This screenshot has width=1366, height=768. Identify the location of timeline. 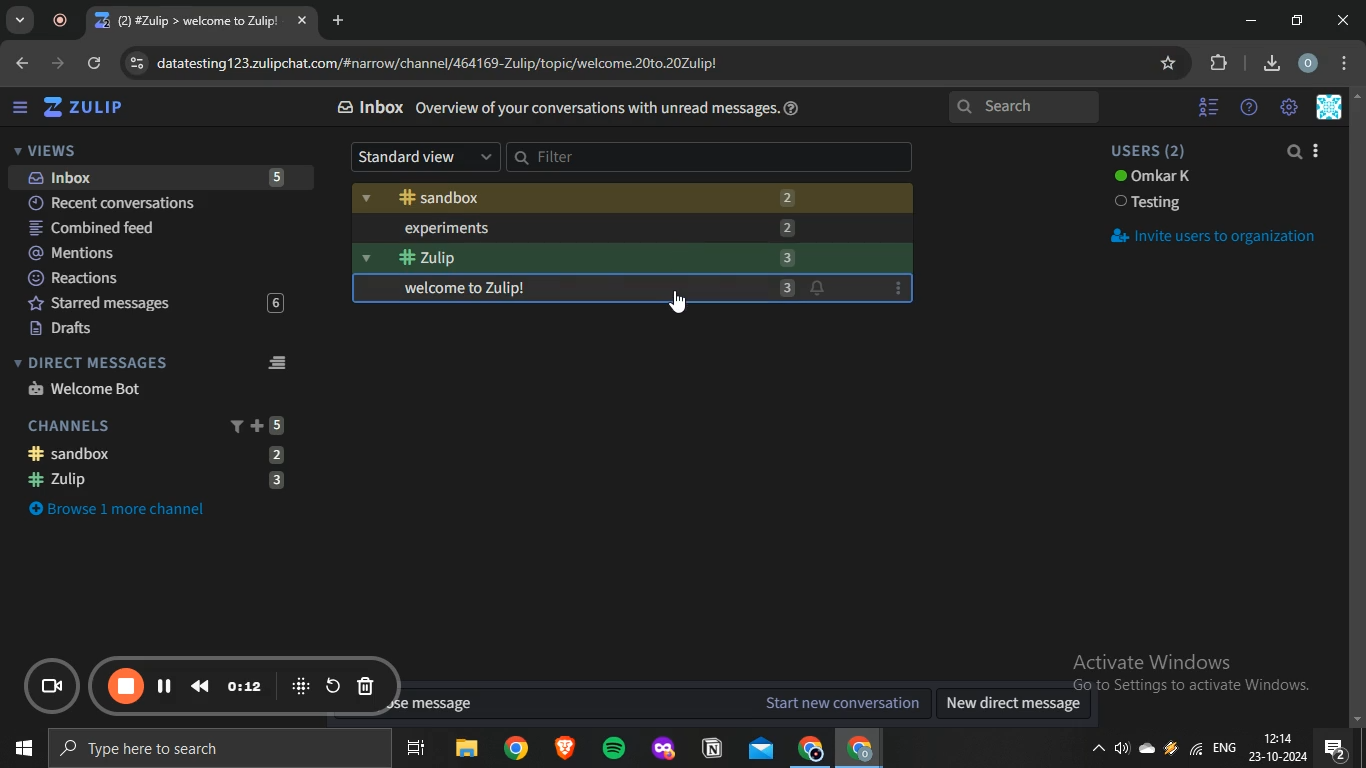
(246, 686).